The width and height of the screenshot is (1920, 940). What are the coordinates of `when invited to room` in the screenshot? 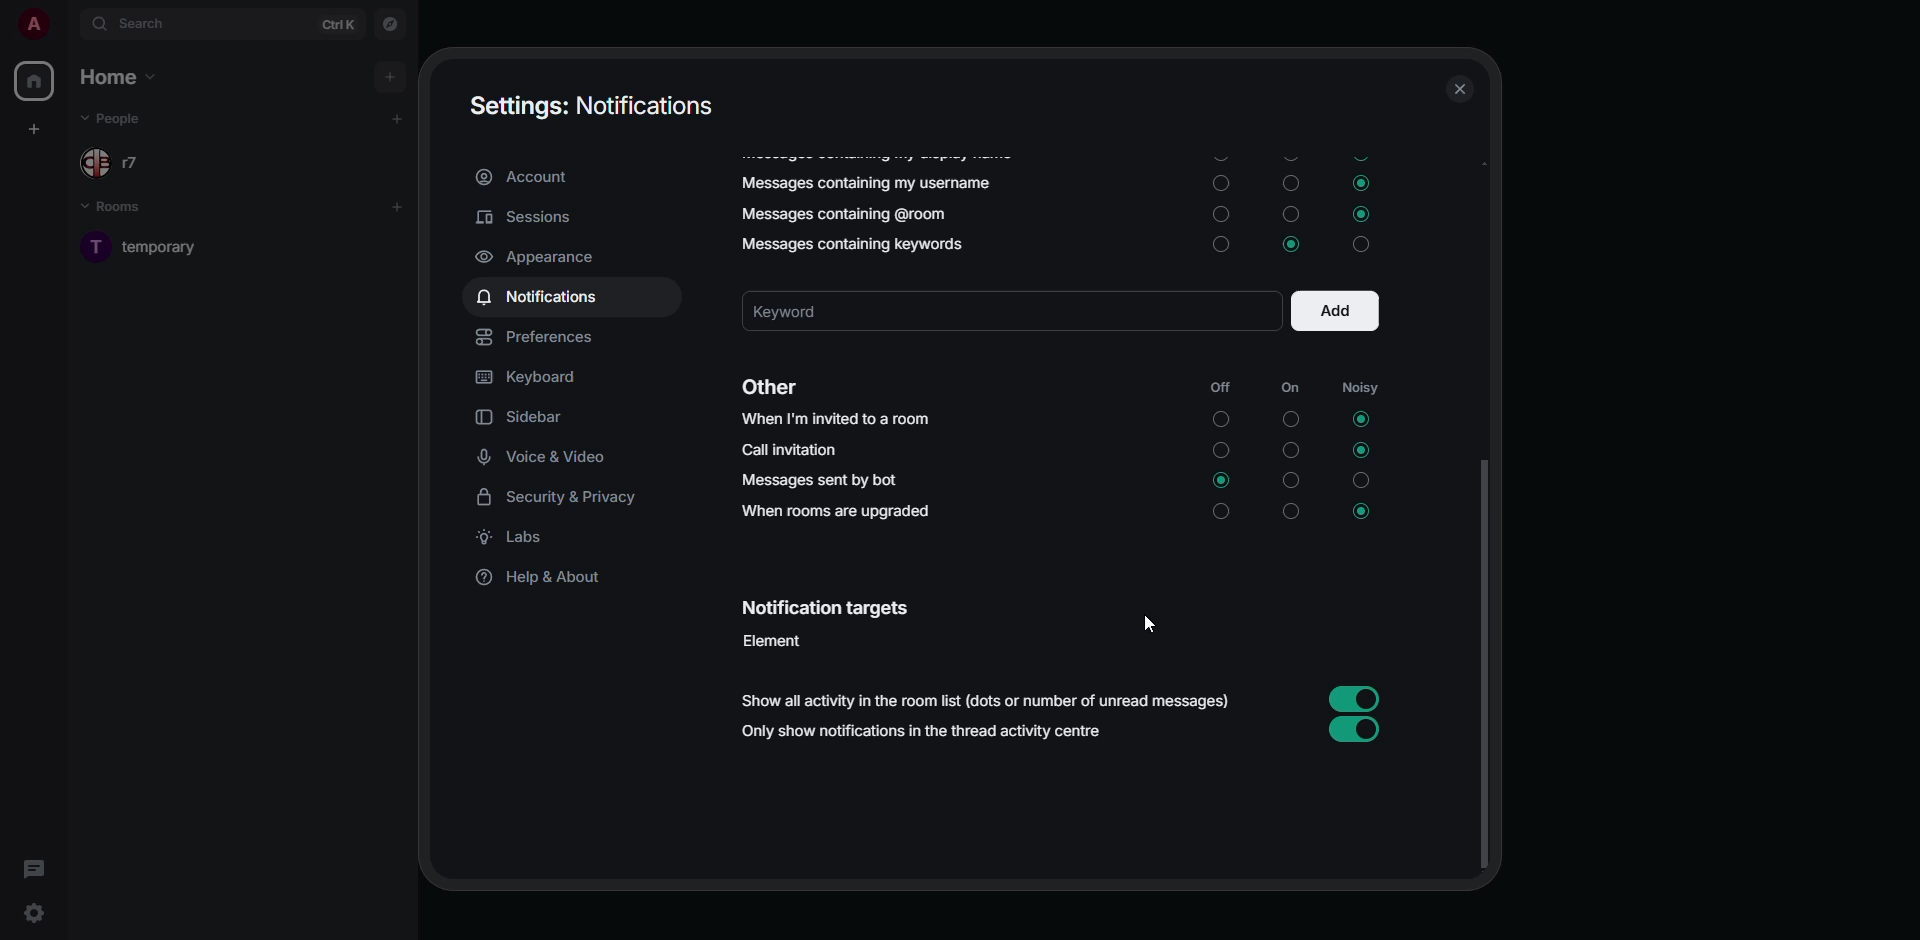 It's located at (838, 420).